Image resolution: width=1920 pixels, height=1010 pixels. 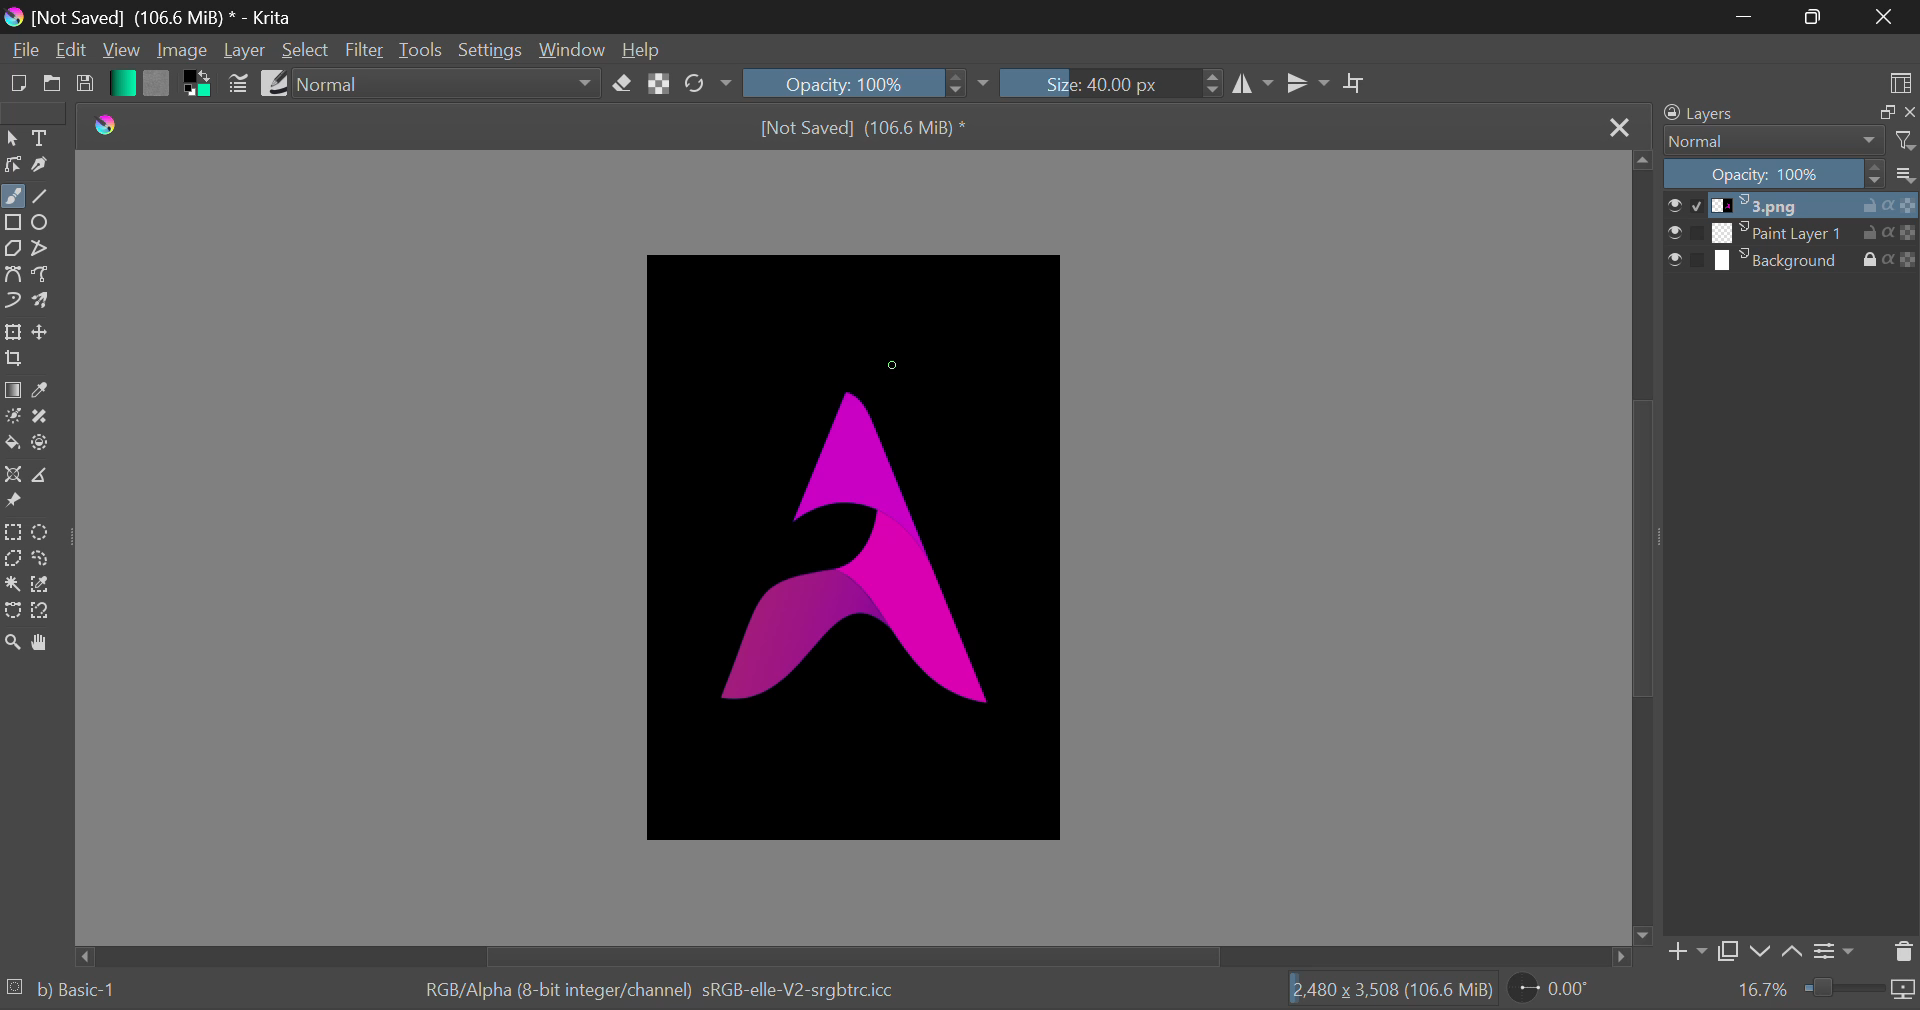 I want to click on duration, so click(x=1861, y=990).